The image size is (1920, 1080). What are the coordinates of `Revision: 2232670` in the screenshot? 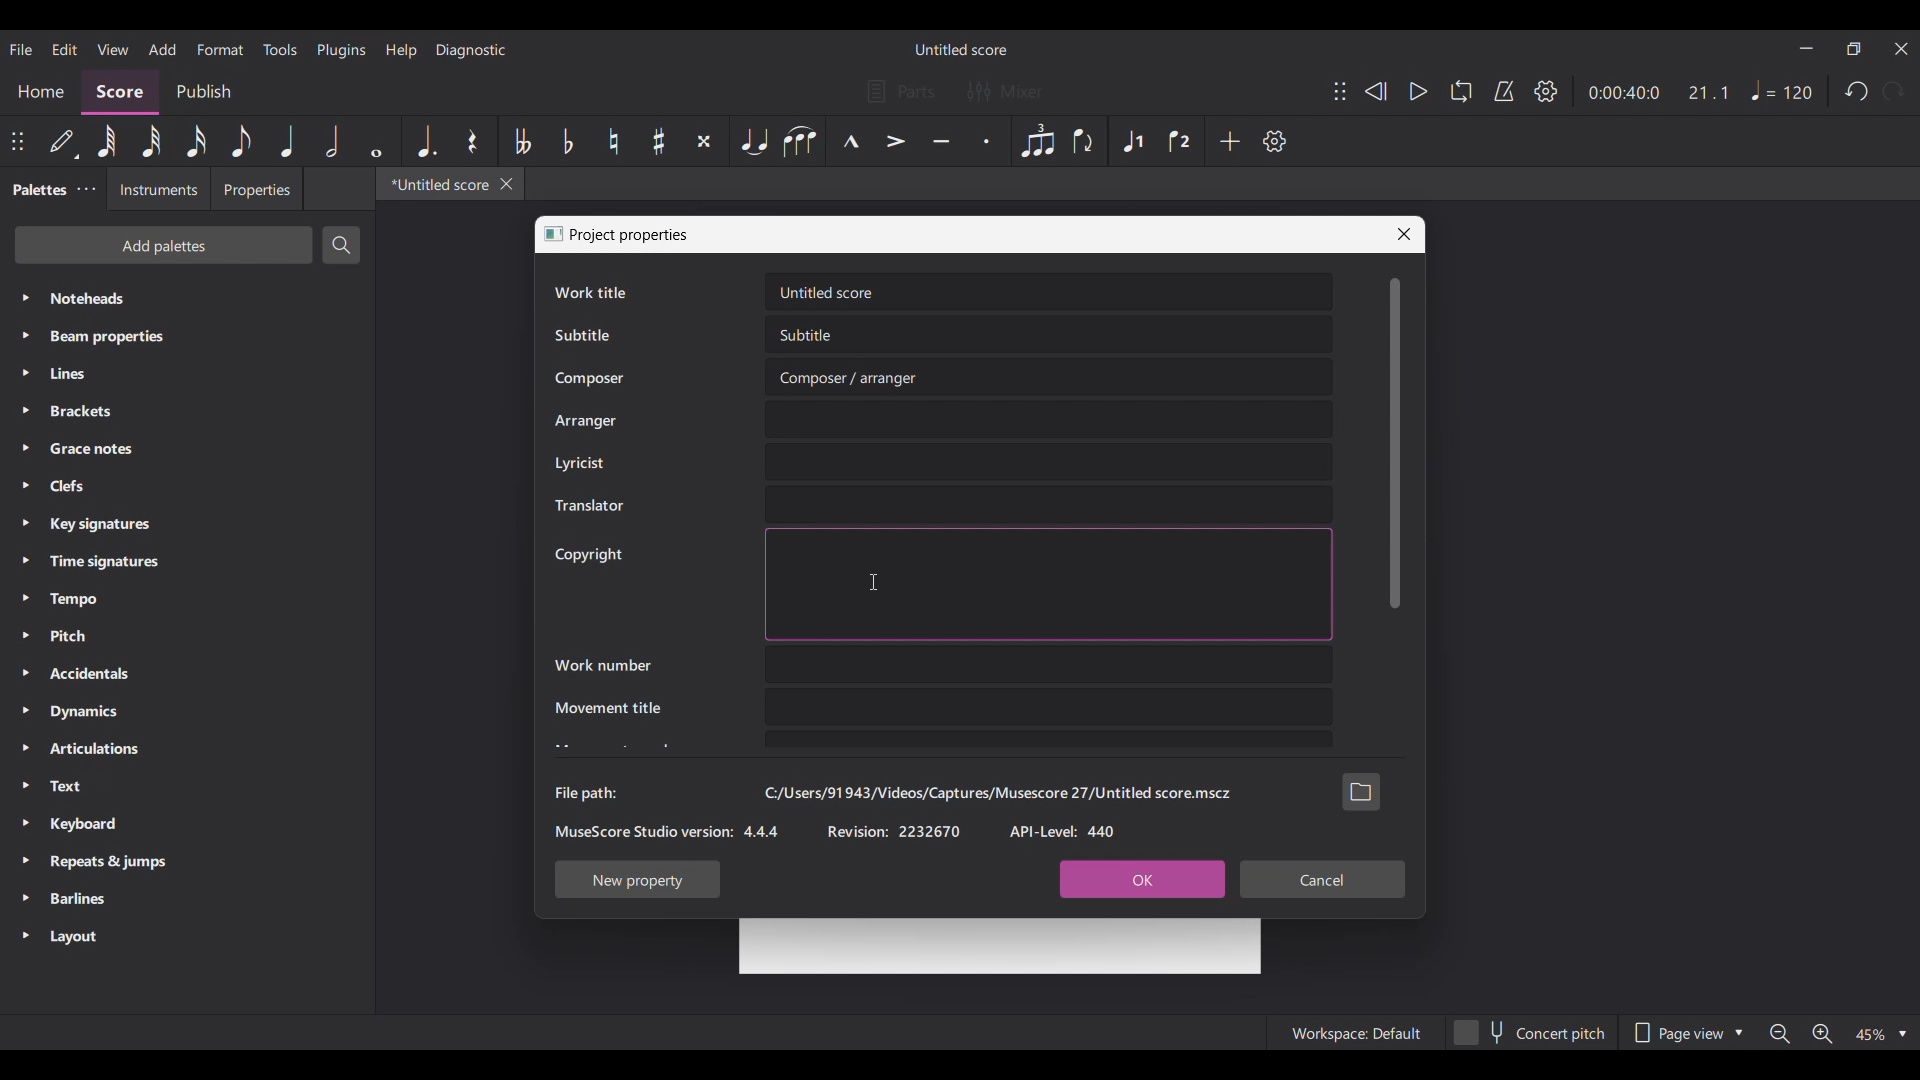 It's located at (894, 831).